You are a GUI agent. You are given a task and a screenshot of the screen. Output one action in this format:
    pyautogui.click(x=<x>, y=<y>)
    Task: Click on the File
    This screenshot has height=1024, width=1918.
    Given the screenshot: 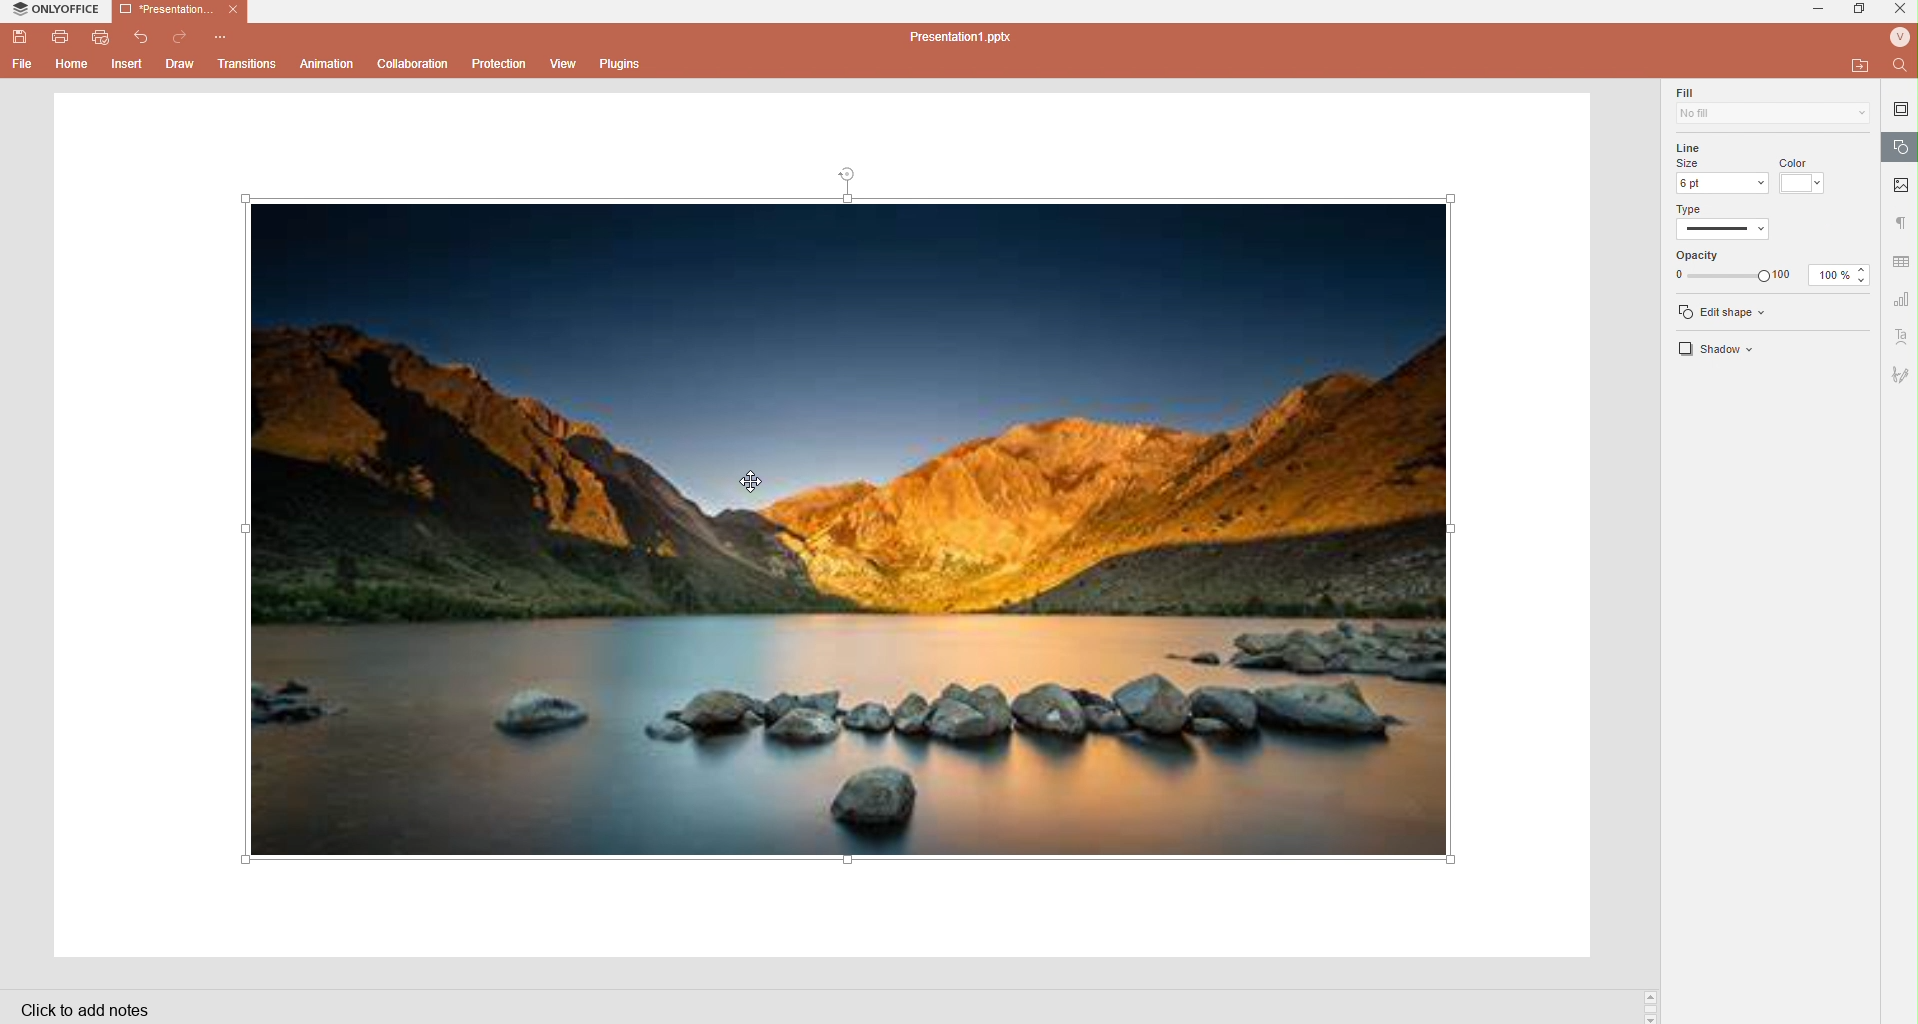 What is the action you would take?
    pyautogui.click(x=20, y=66)
    